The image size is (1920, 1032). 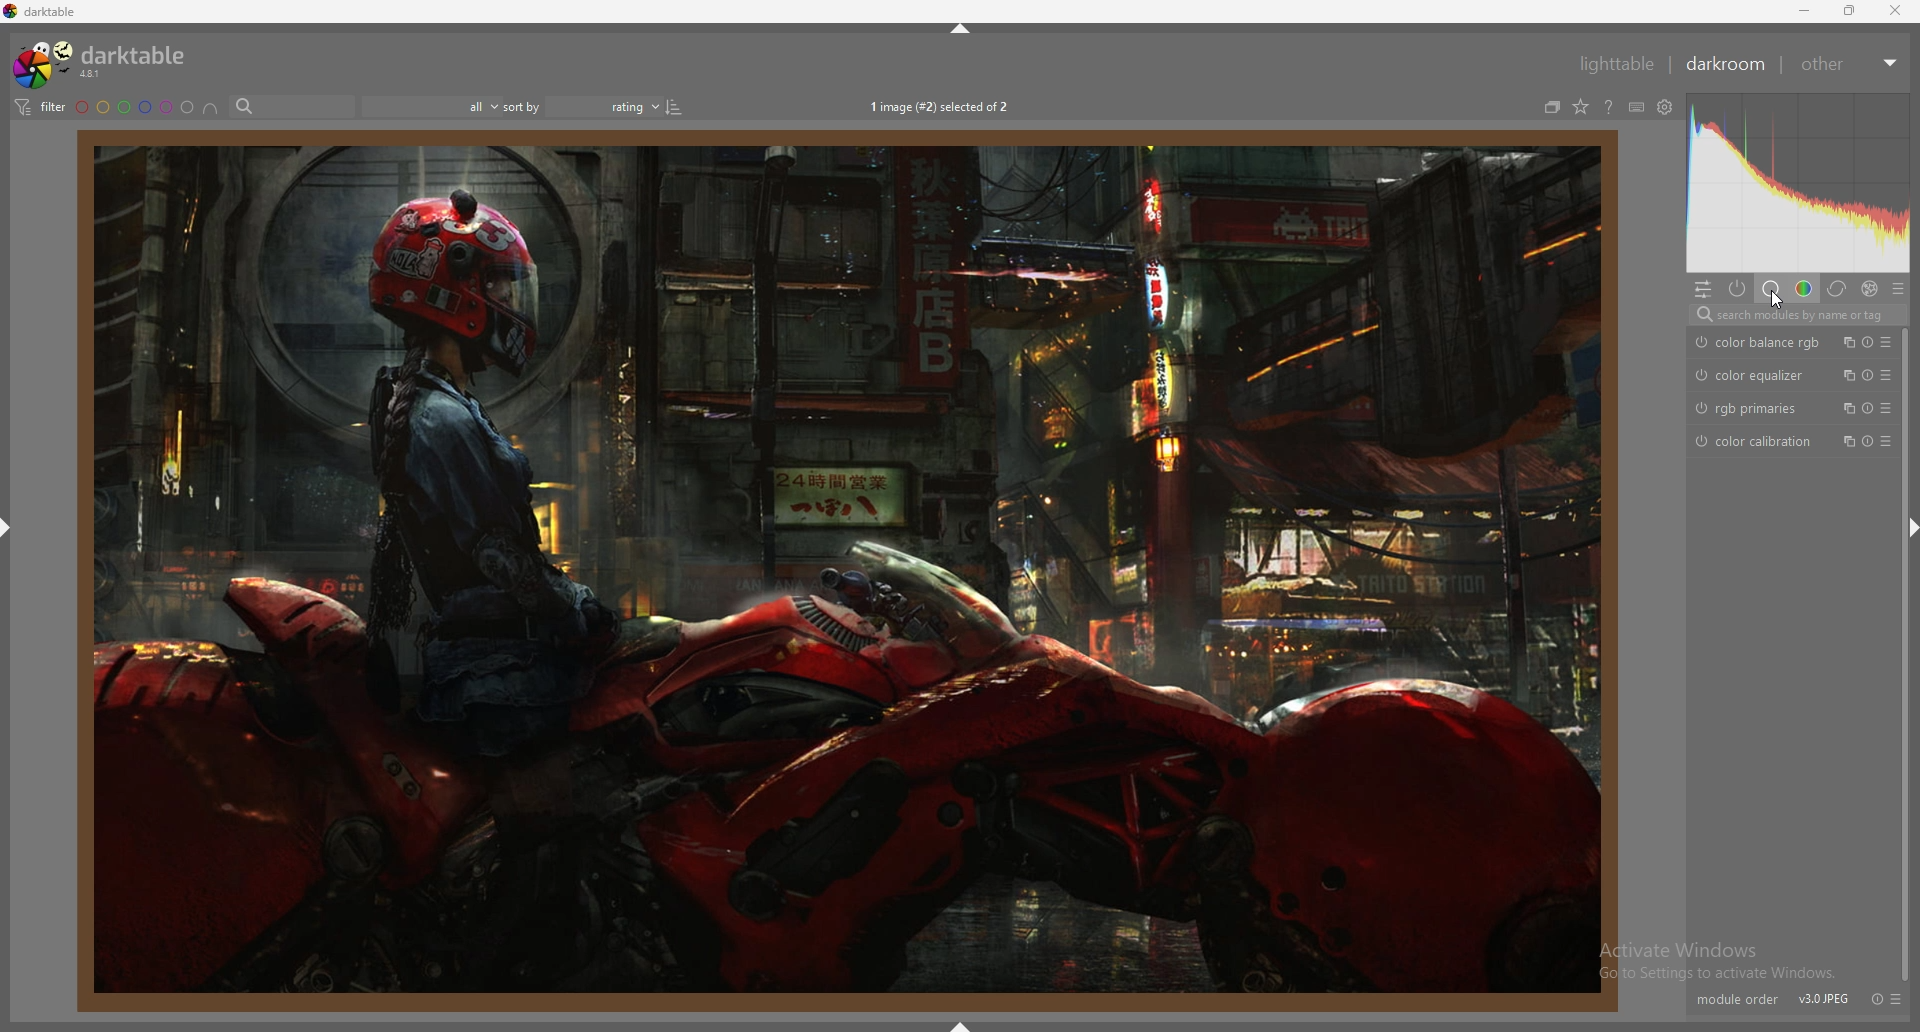 What do you see at coordinates (616, 106) in the screenshot?
I see `Sort order` at bounding box center [616, 106].